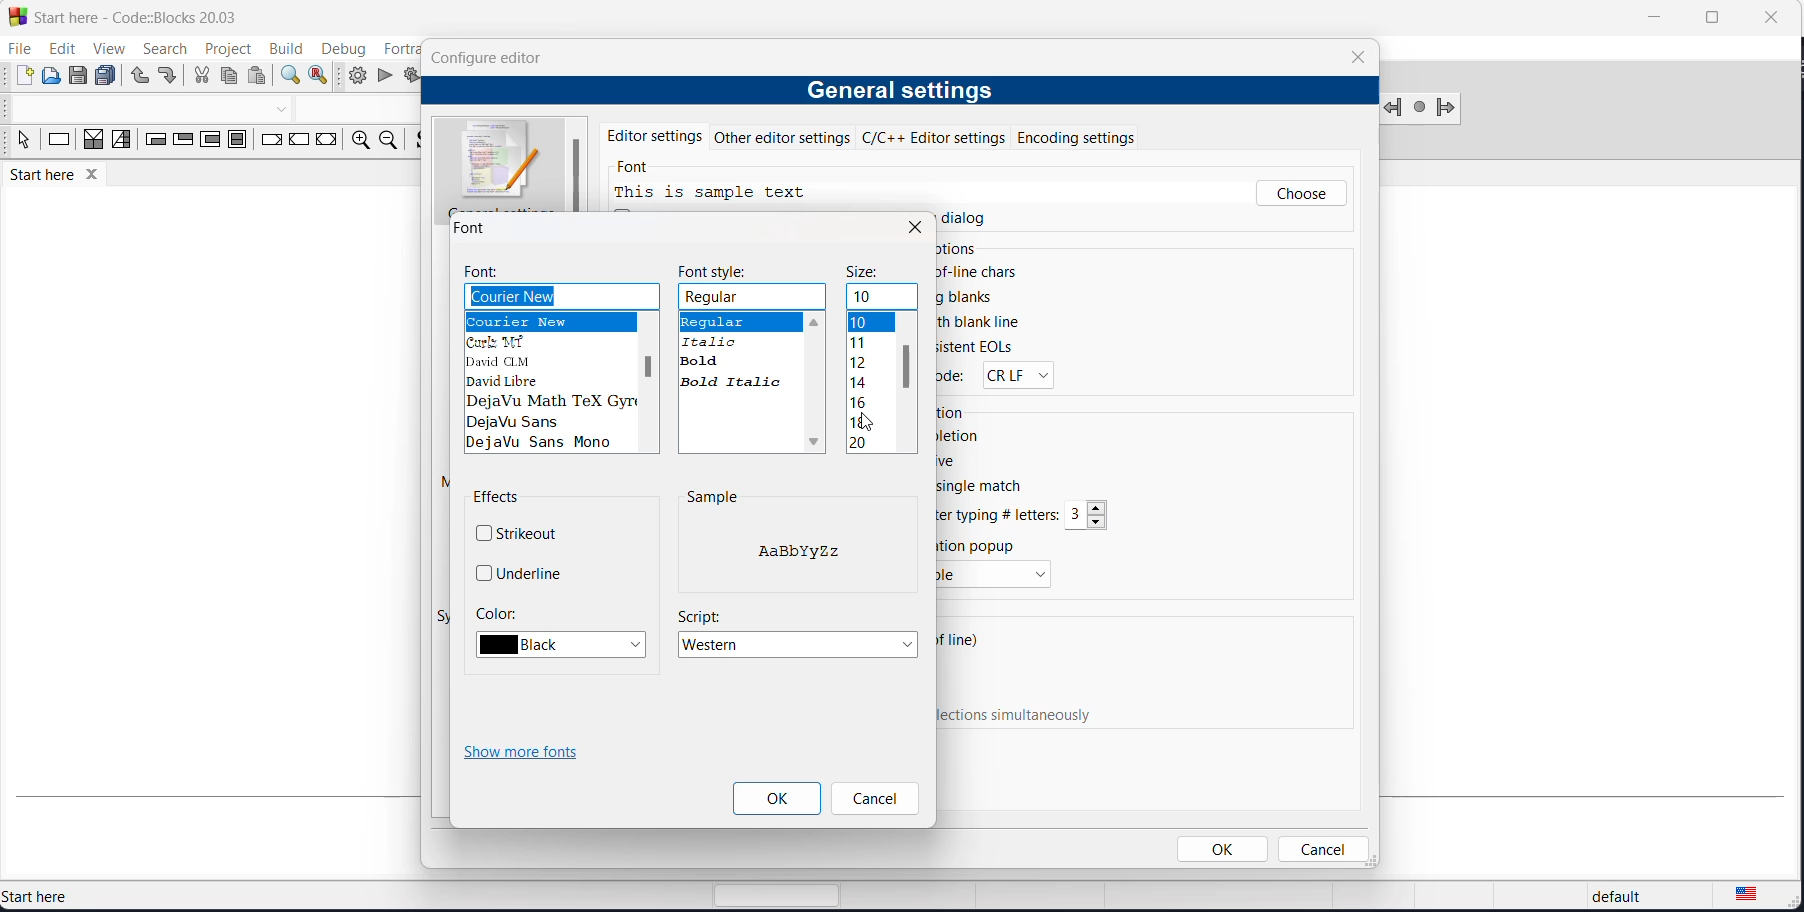 The image size is (1804, 912). What do you see at coordinates (258, 77) in the screenshot?
I see `paste` at bounding box center [258, 77].